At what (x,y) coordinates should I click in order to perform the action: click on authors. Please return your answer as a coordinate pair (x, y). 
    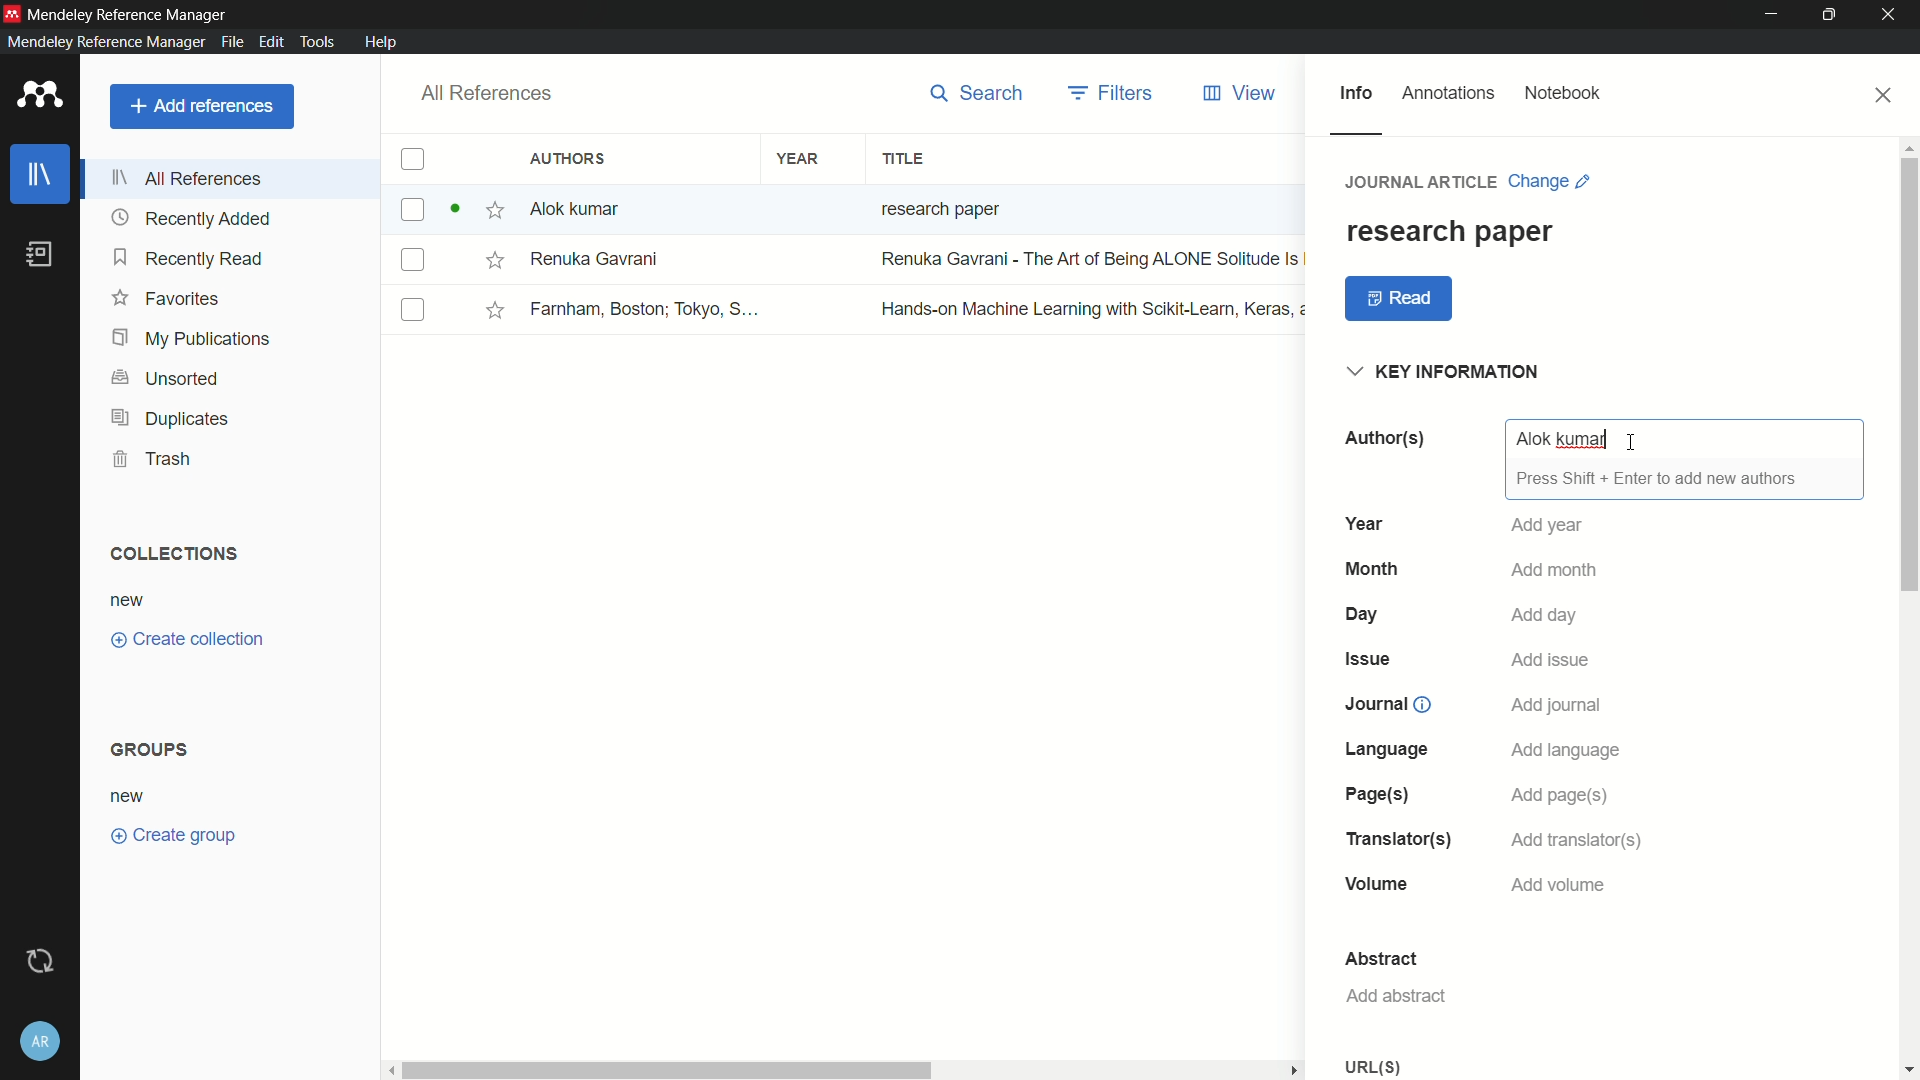
    Looking at the image, I should click on (1383, 438).